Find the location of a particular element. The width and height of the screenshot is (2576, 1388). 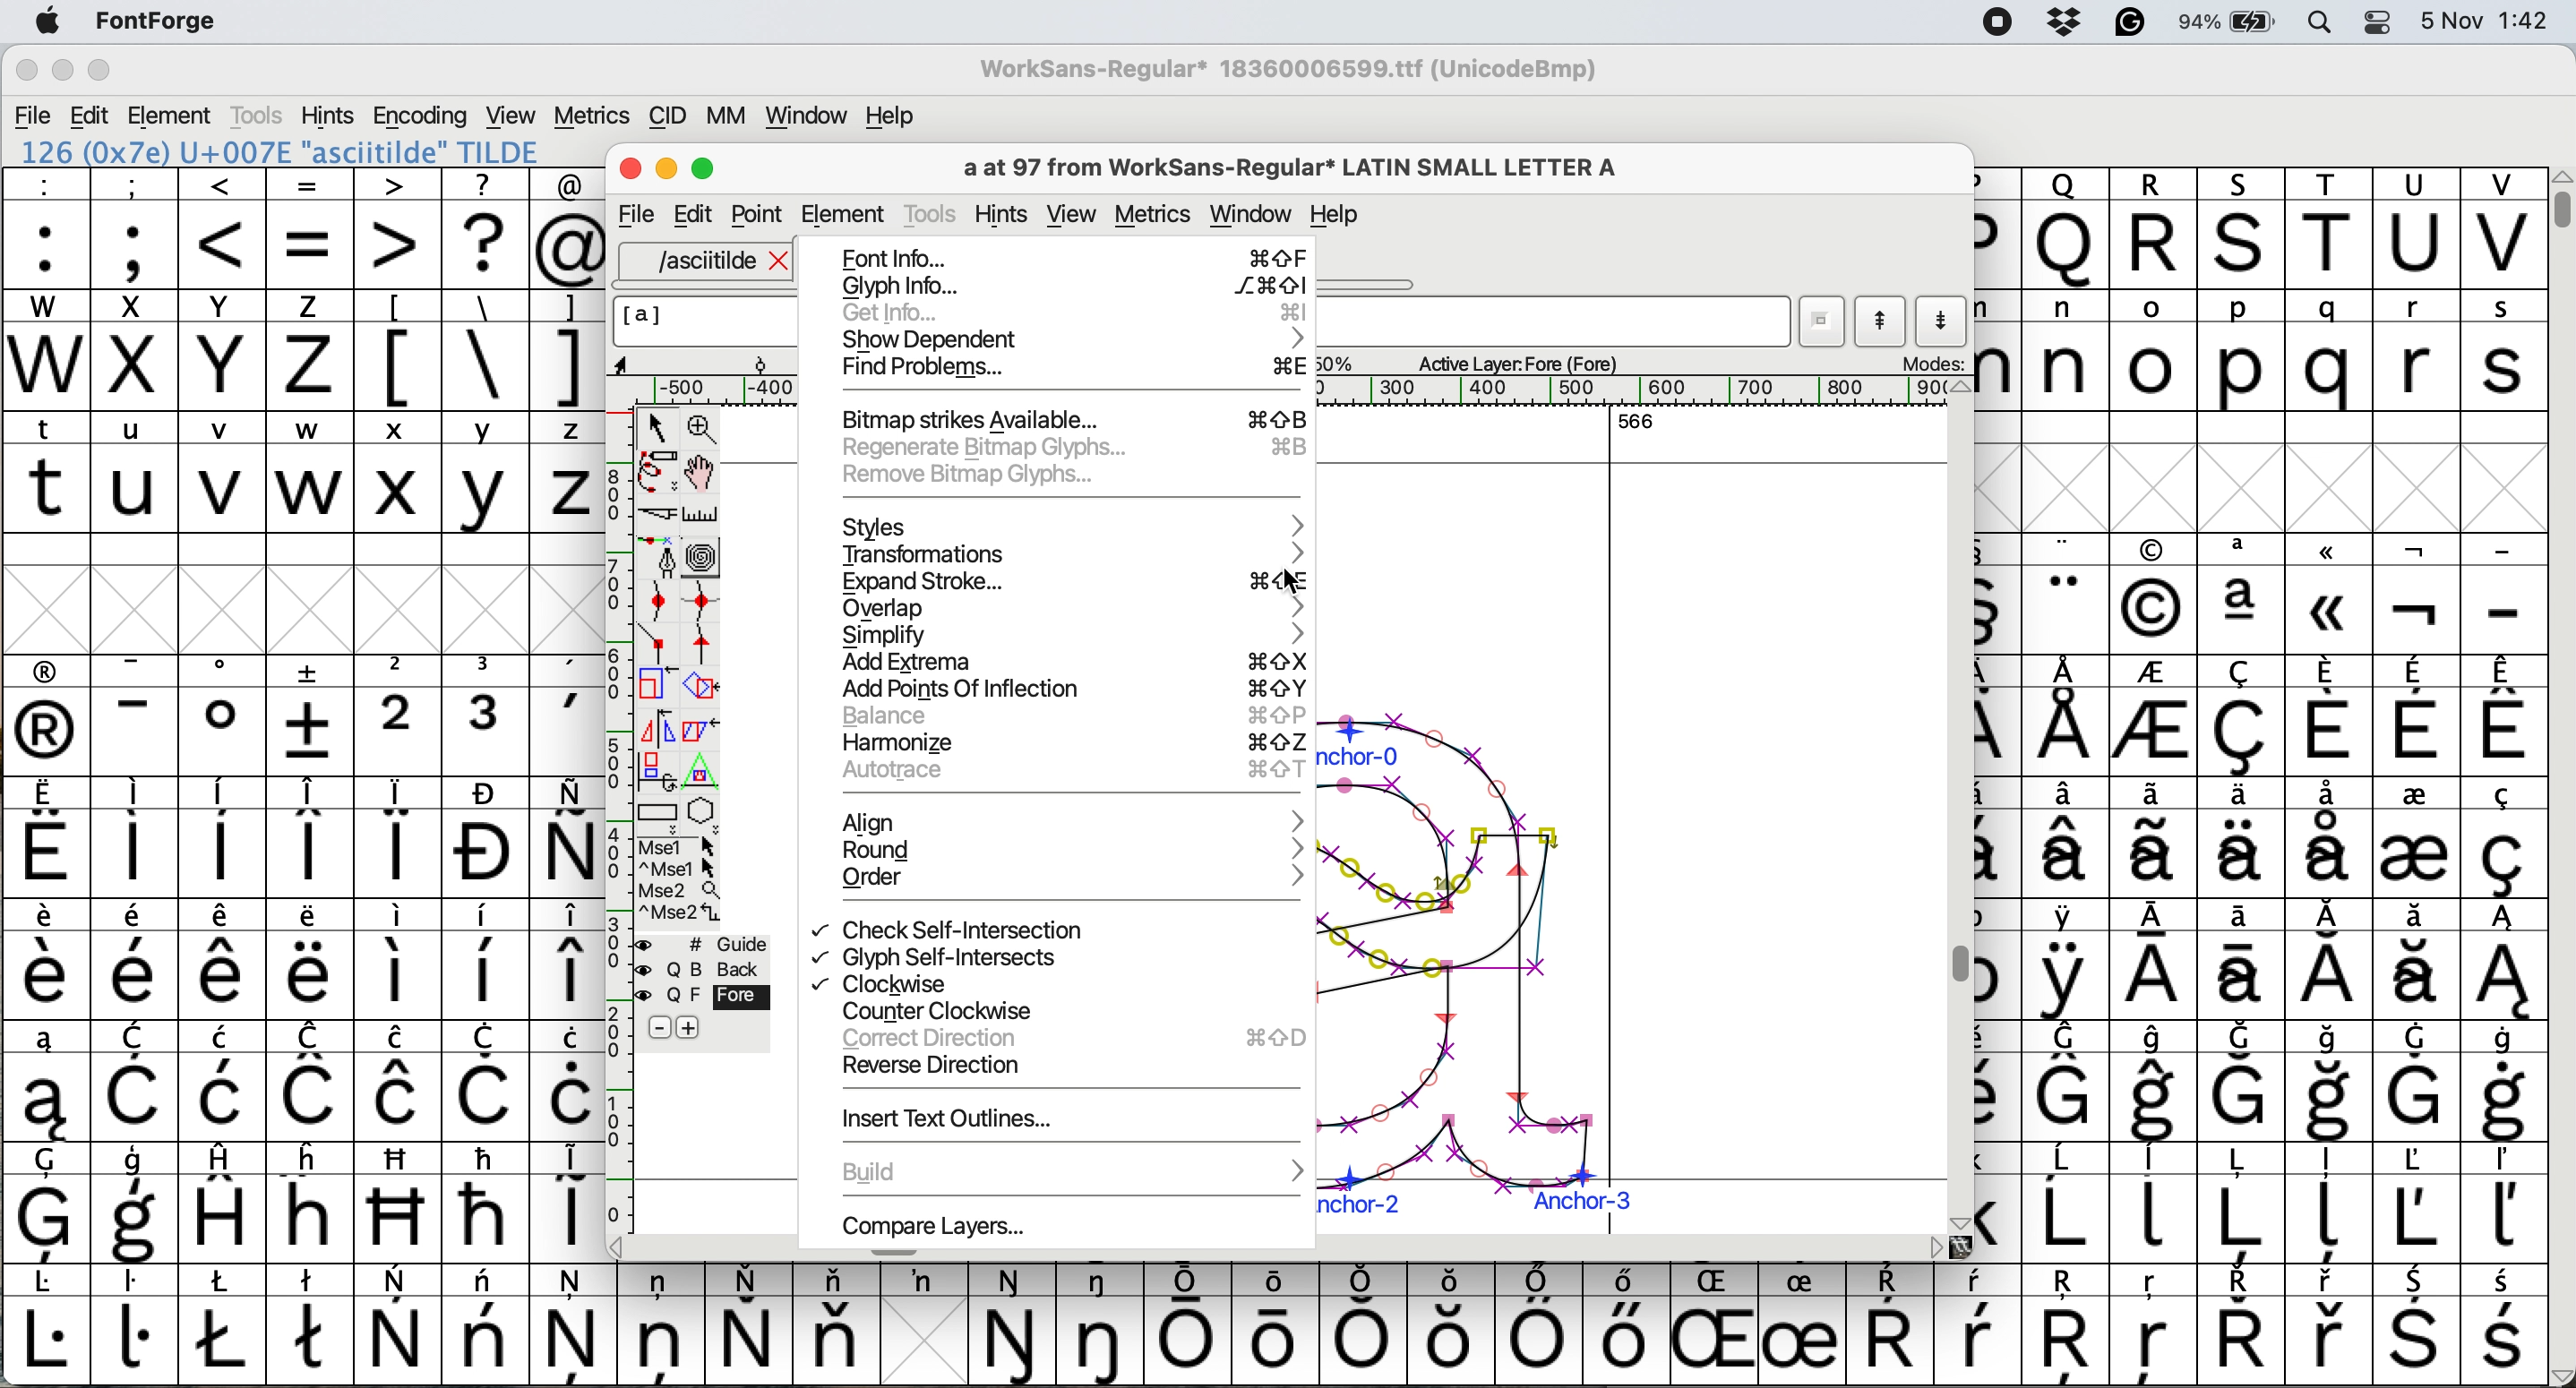

cid is located at coordinates (665, 117).